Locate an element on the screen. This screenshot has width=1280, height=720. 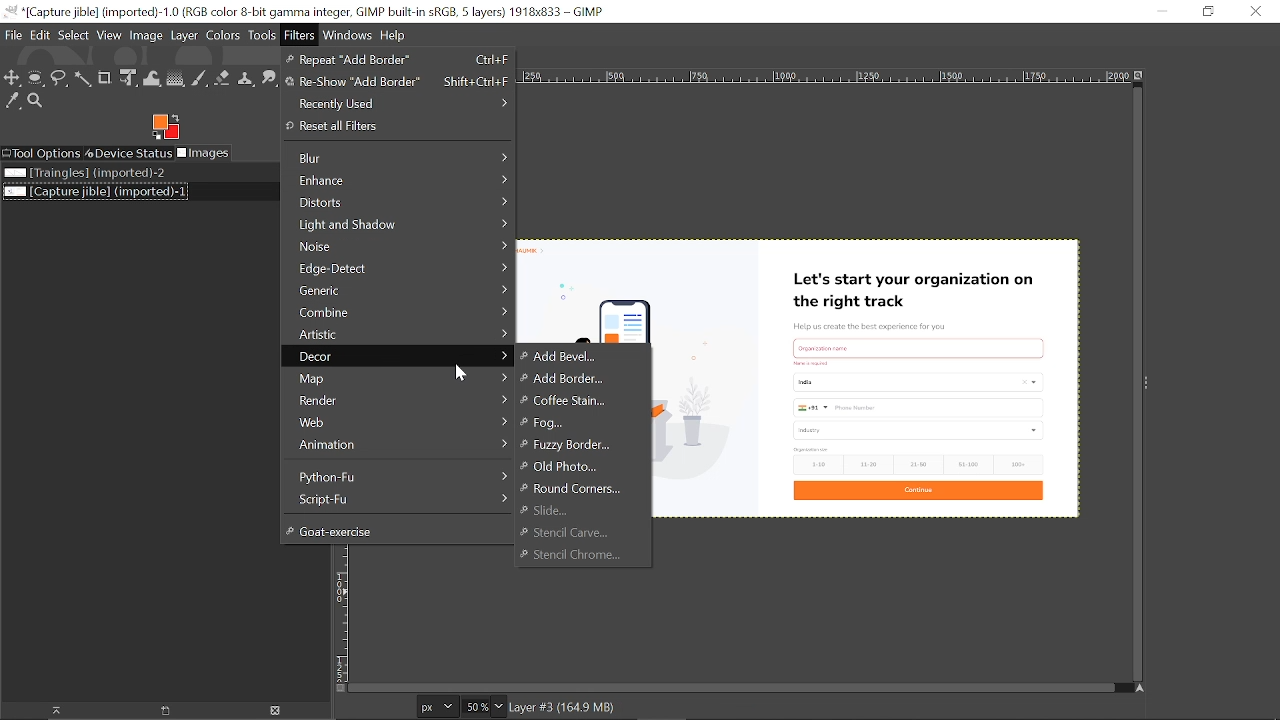
Zoom image when window size changes is located at coordinates (1141, 79).